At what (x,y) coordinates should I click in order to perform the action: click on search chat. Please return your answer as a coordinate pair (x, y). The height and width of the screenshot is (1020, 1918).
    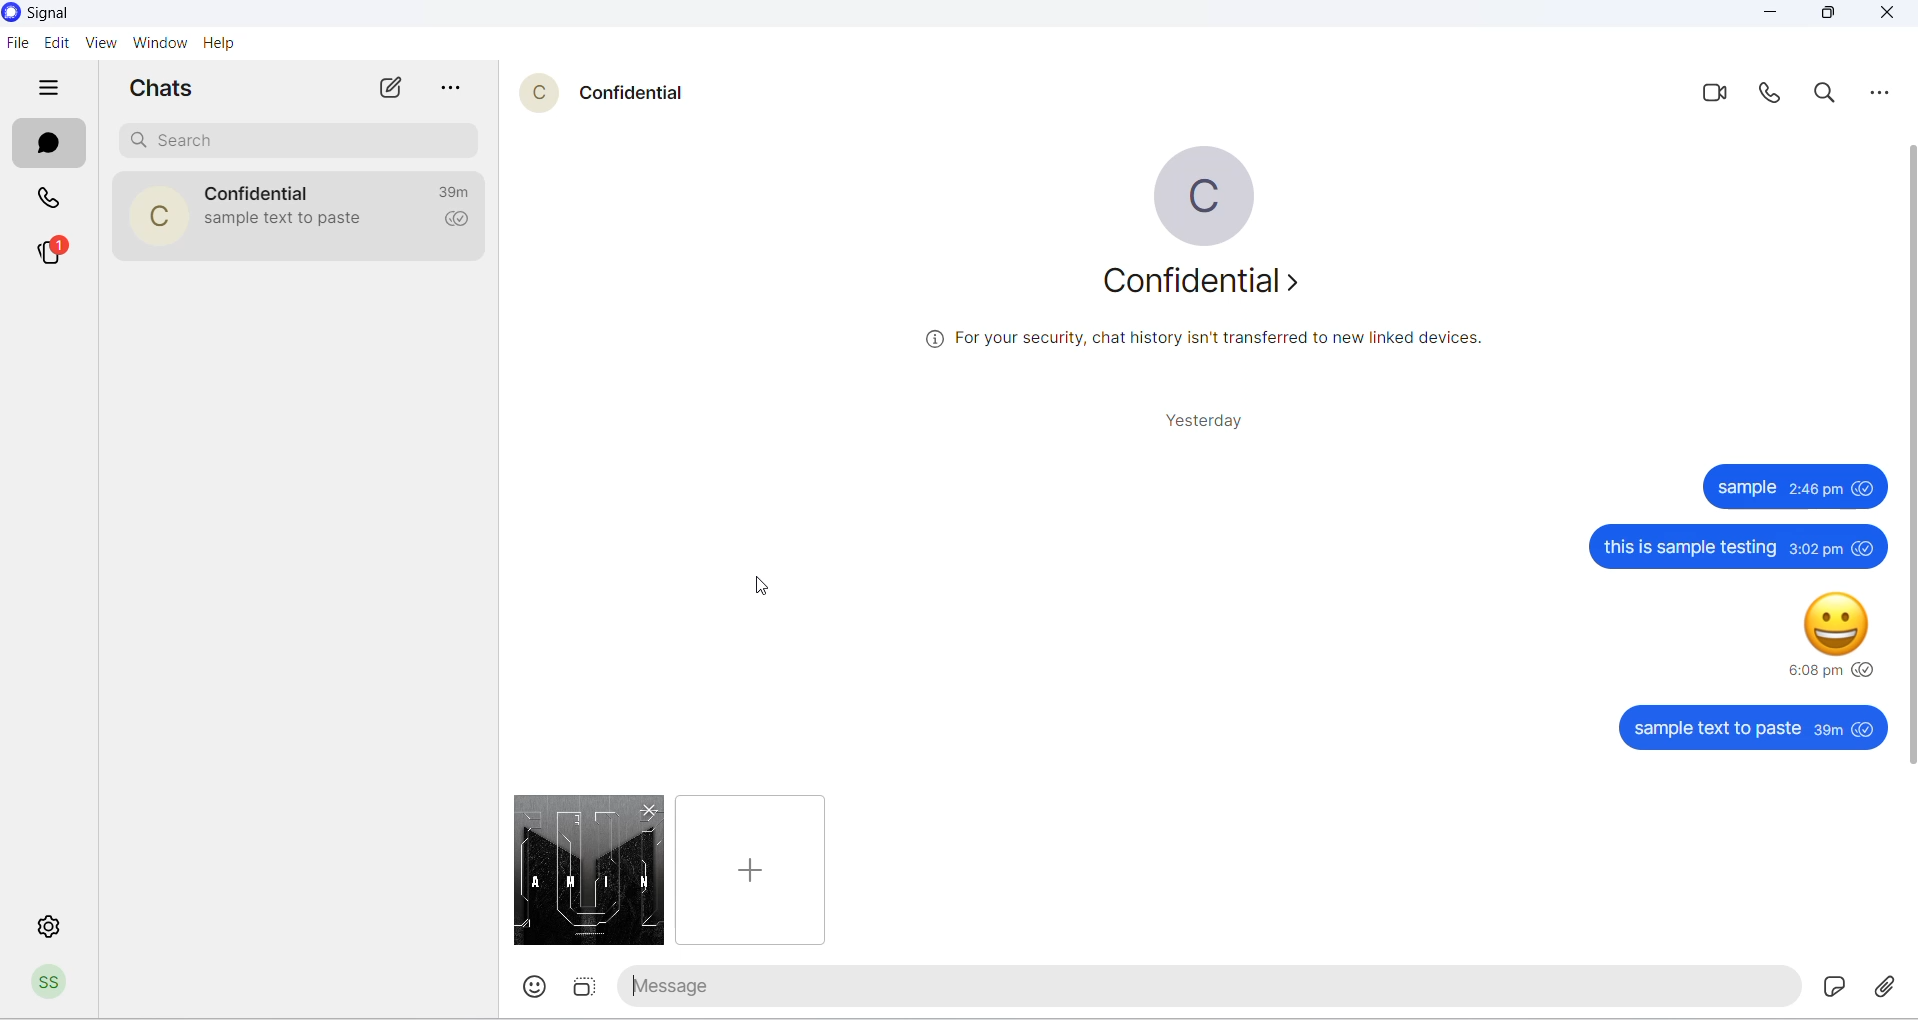
    Looking at the image, I should click on (303, 138).